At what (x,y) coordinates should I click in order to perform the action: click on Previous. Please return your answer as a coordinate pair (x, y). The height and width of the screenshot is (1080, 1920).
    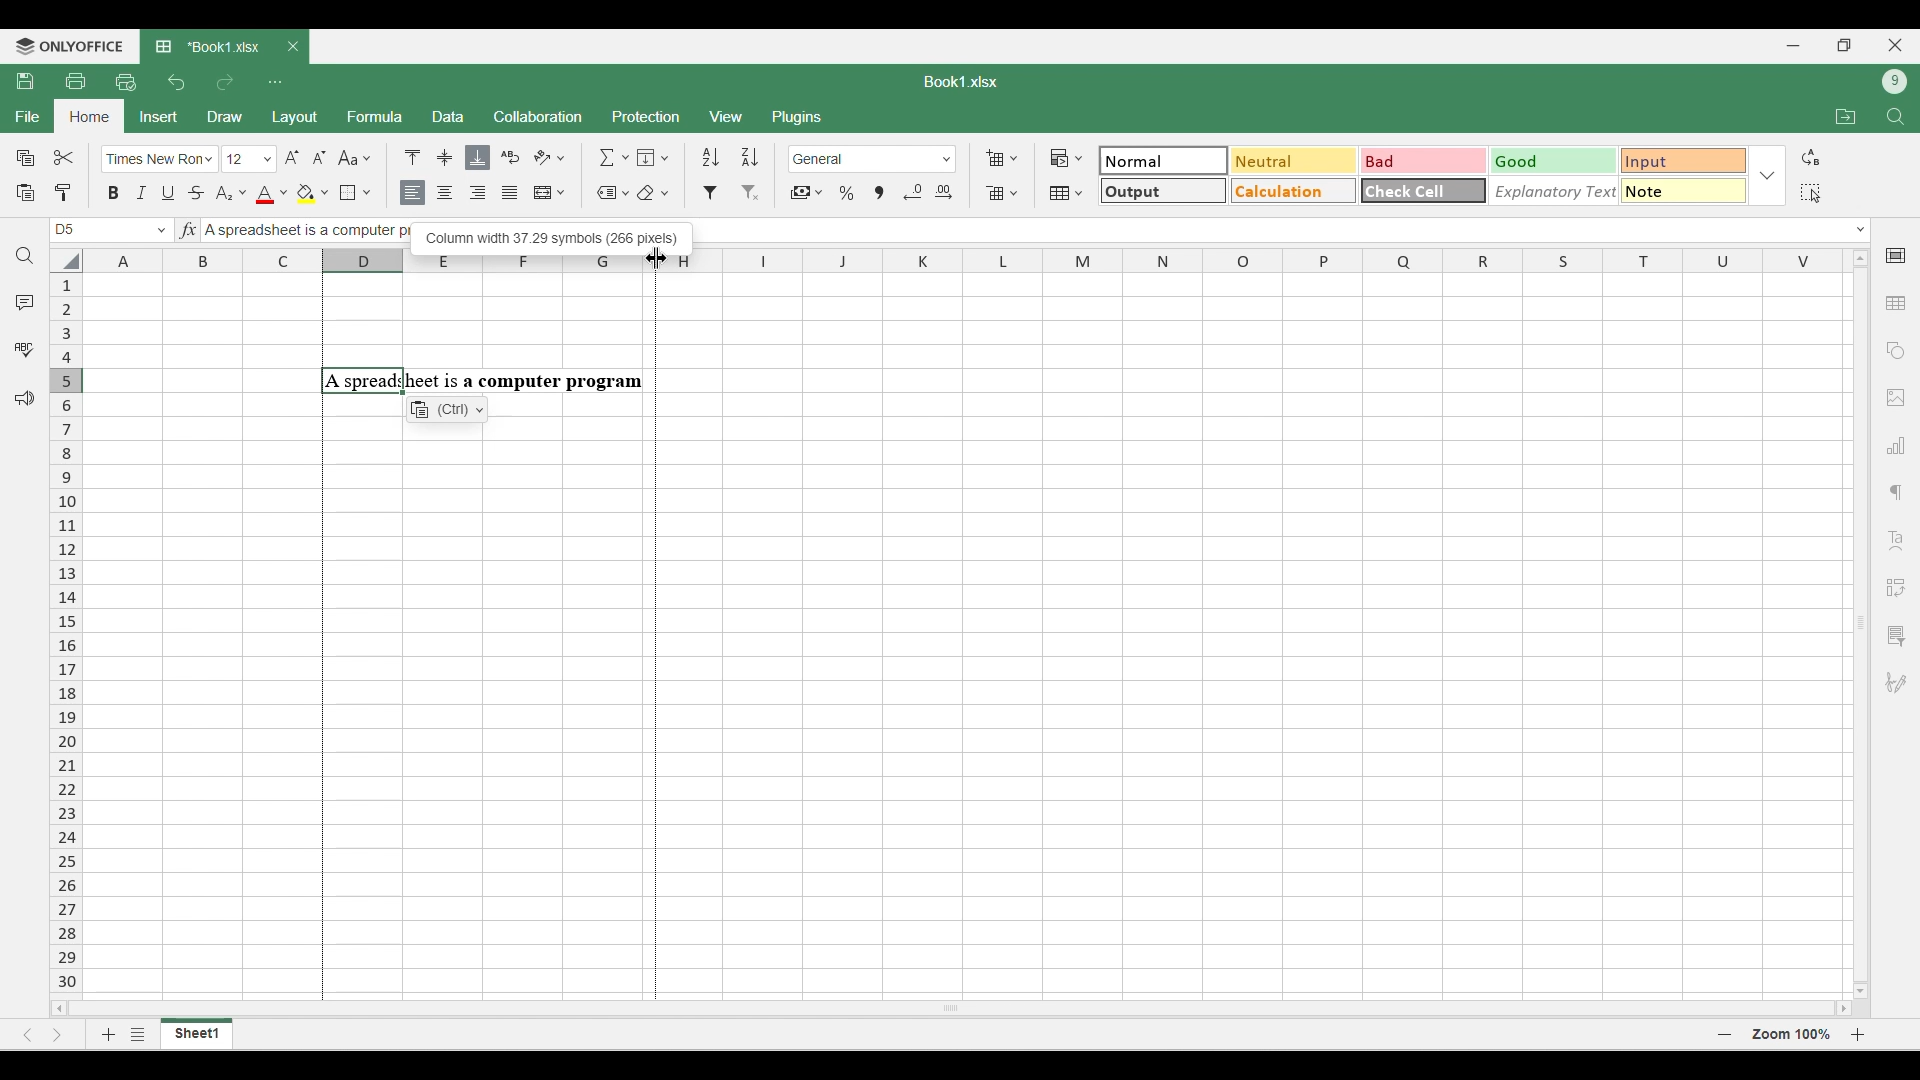
    Looking at the image, I should click on (27, 1035).